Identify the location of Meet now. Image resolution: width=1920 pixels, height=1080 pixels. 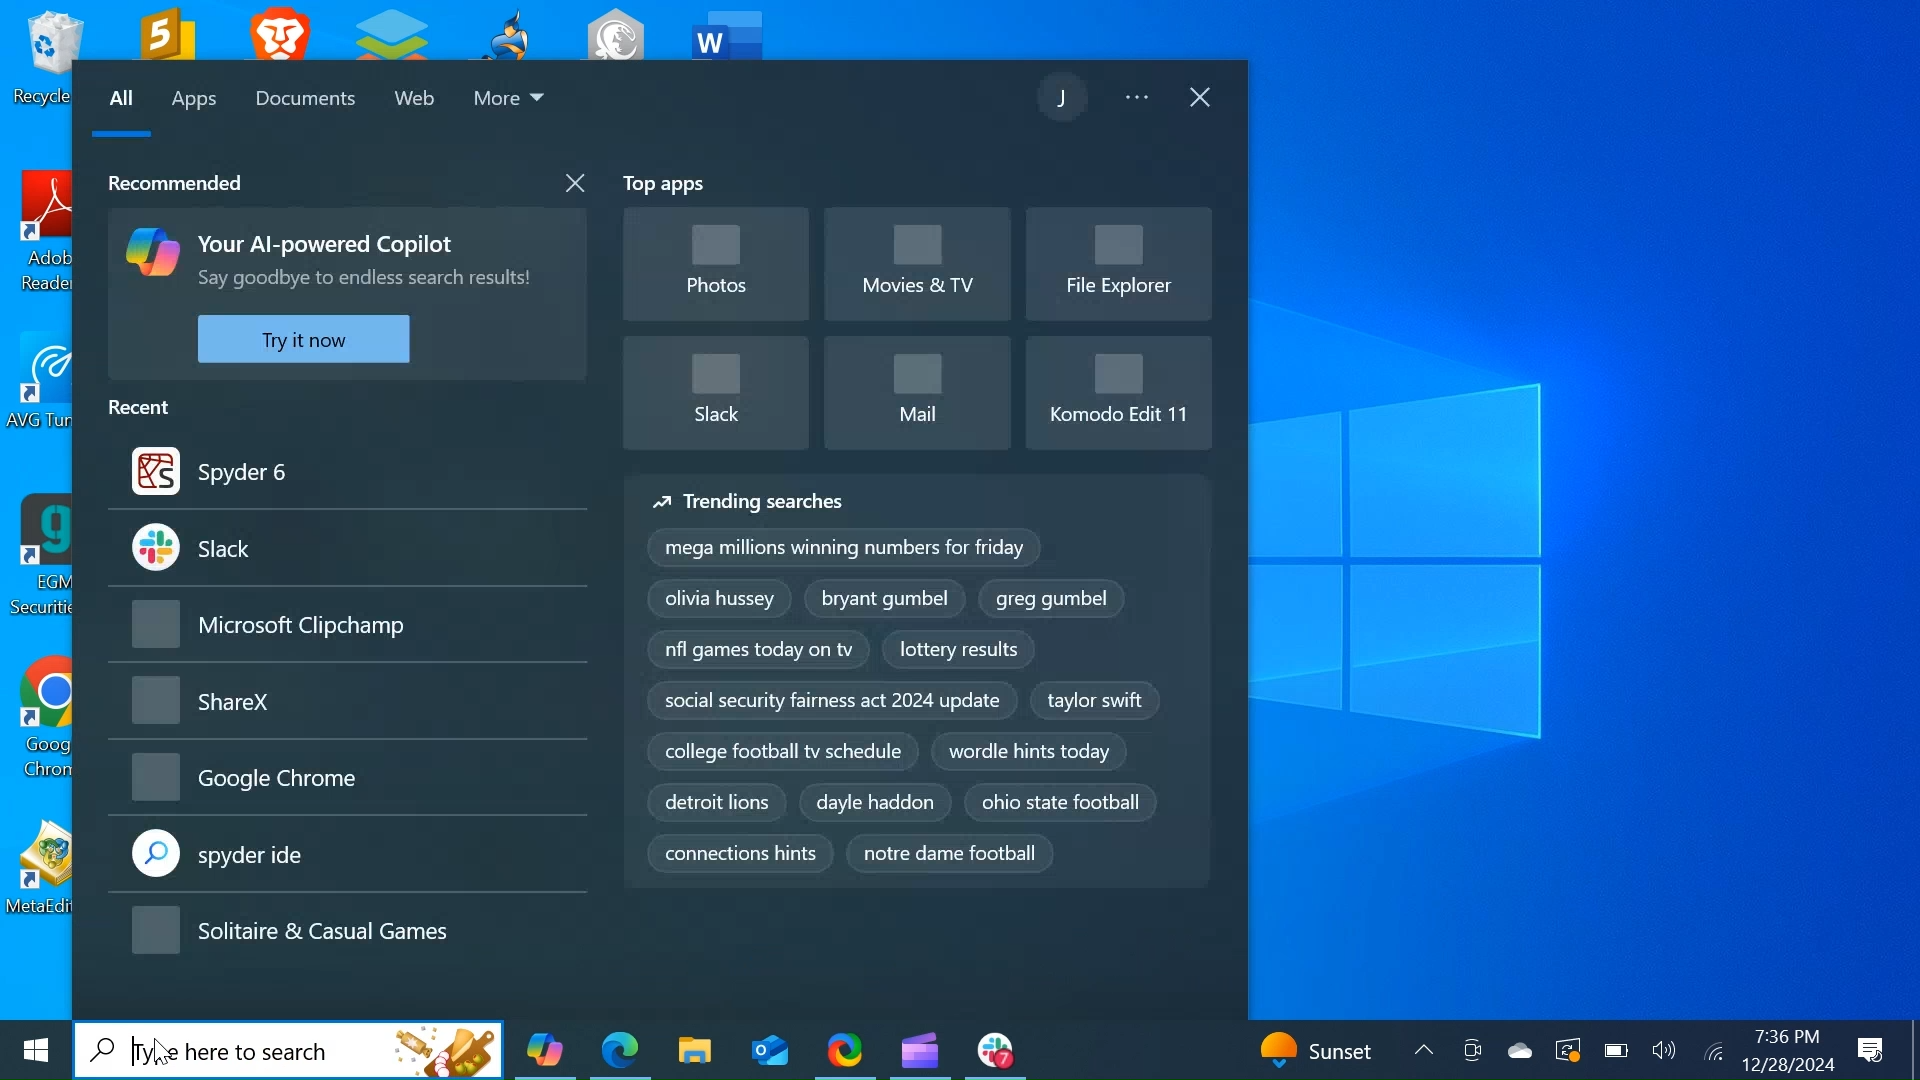
(1471, 1052).